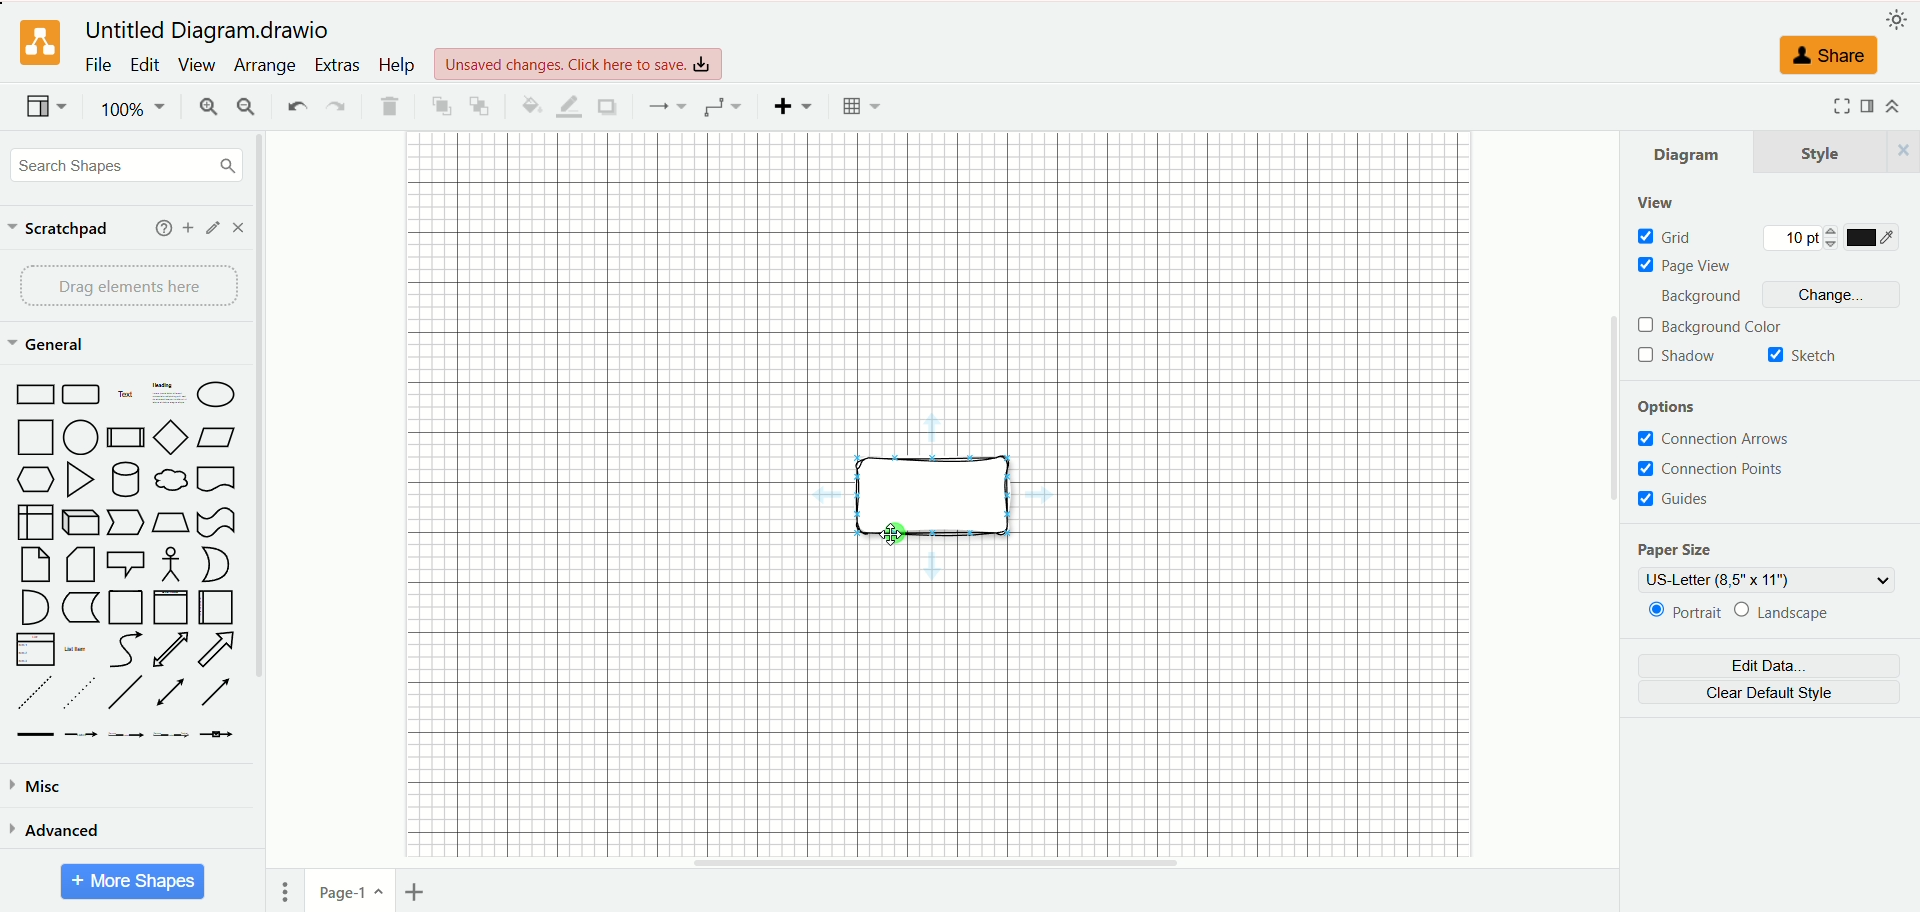 This screenshot has width=1920, height=912. Describe the element at coordinates (1669, 236) in the screenshot. I see `grid` at that location.